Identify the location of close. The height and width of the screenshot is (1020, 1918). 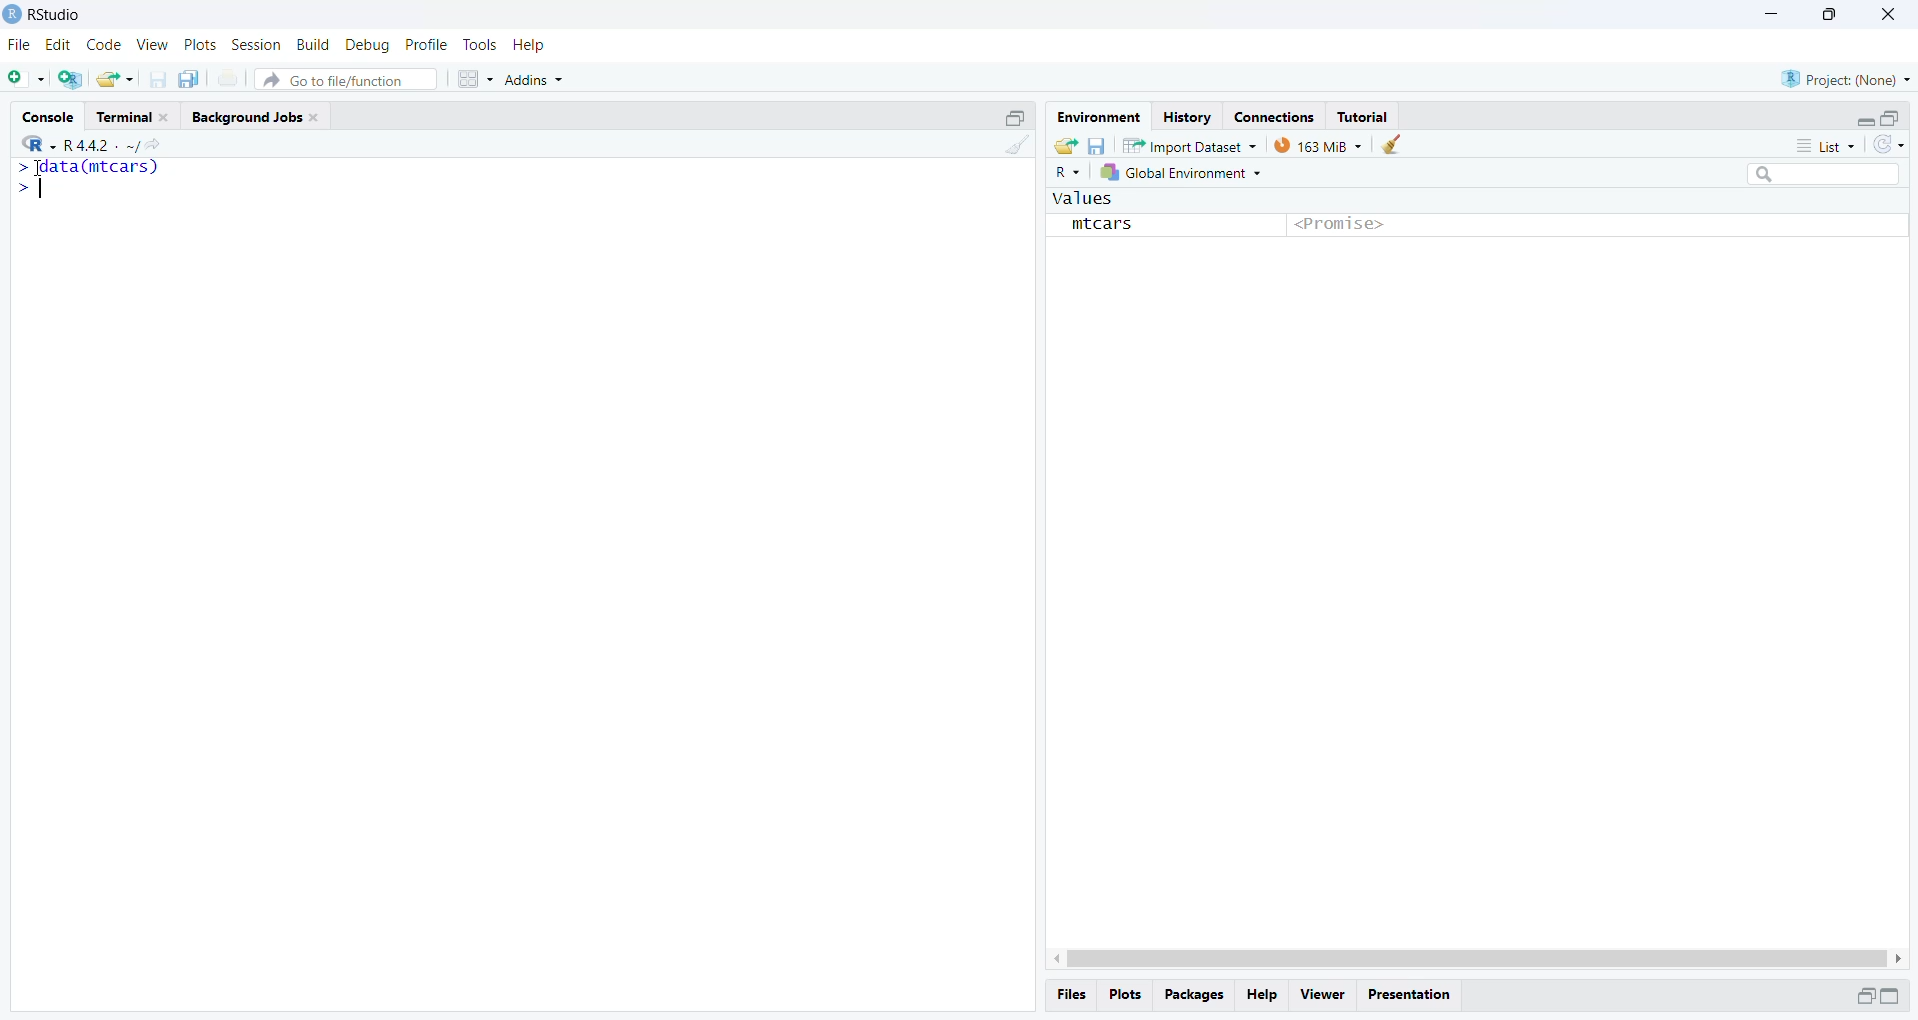
(166, 117).